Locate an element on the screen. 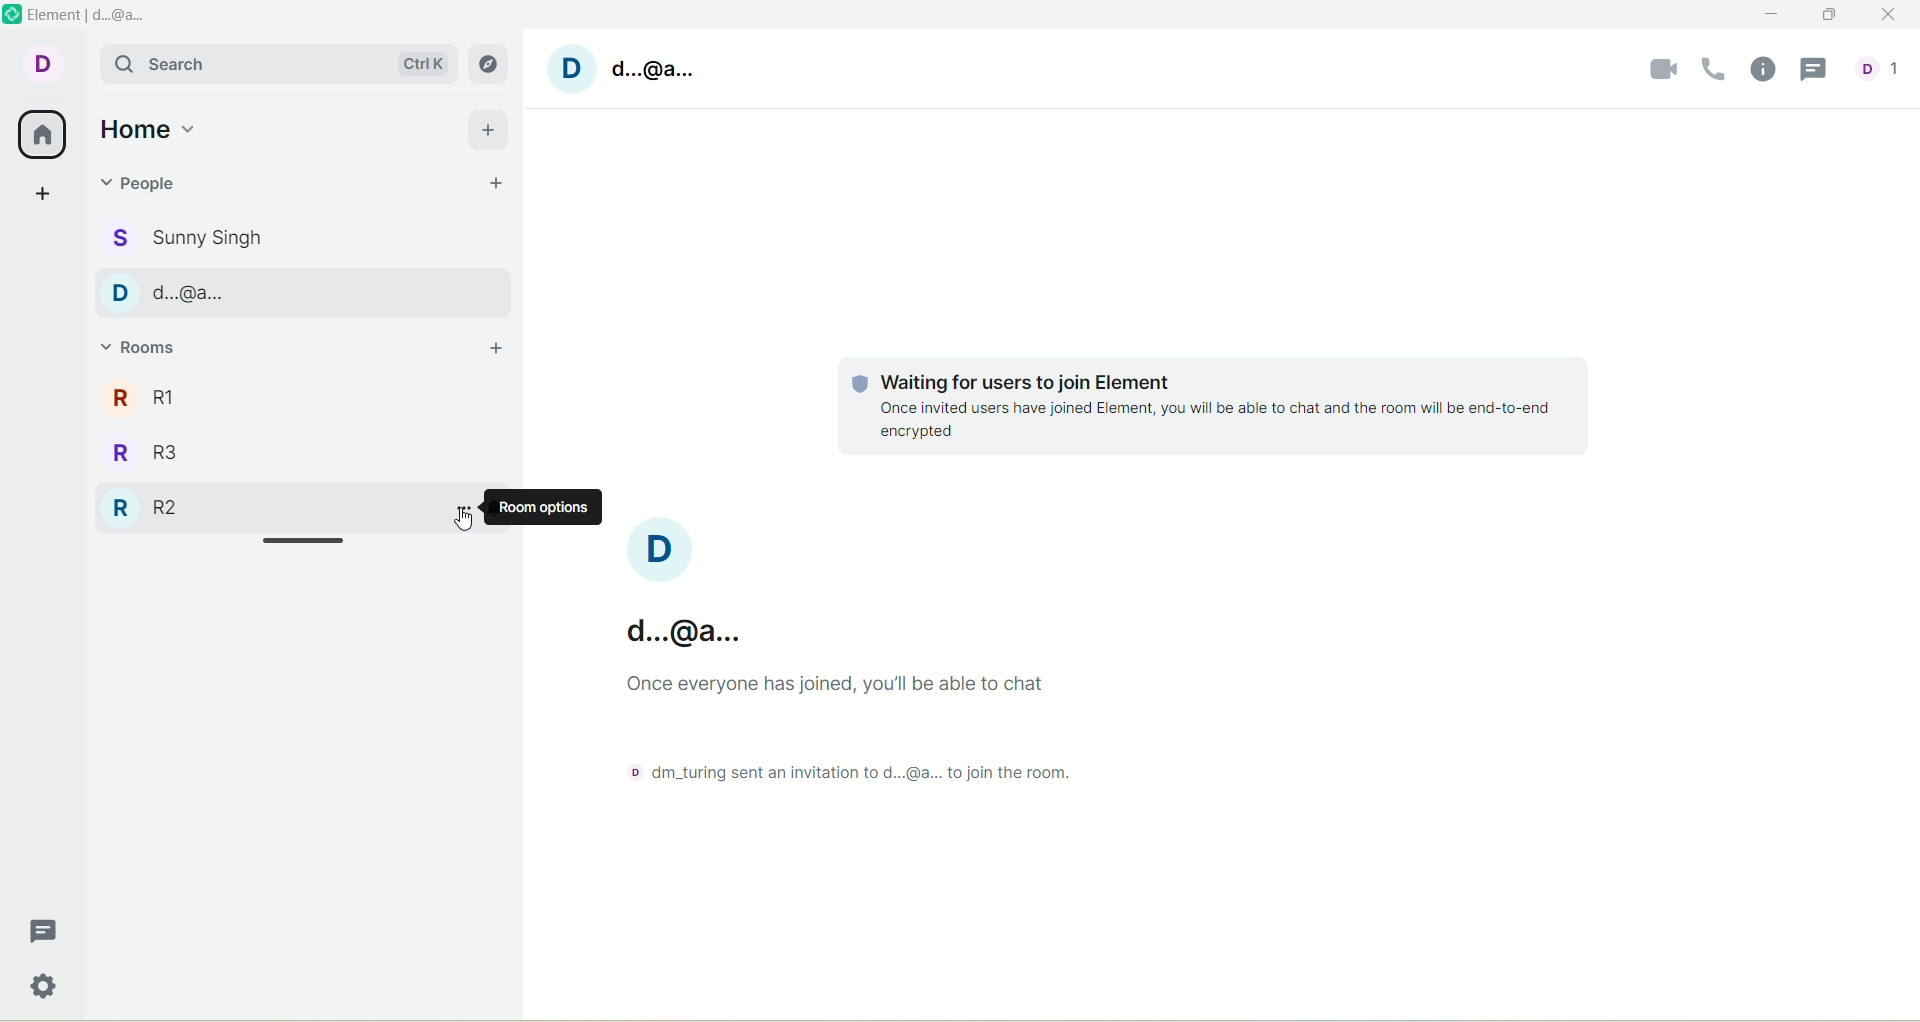  search is located at coordinates (271, 63).